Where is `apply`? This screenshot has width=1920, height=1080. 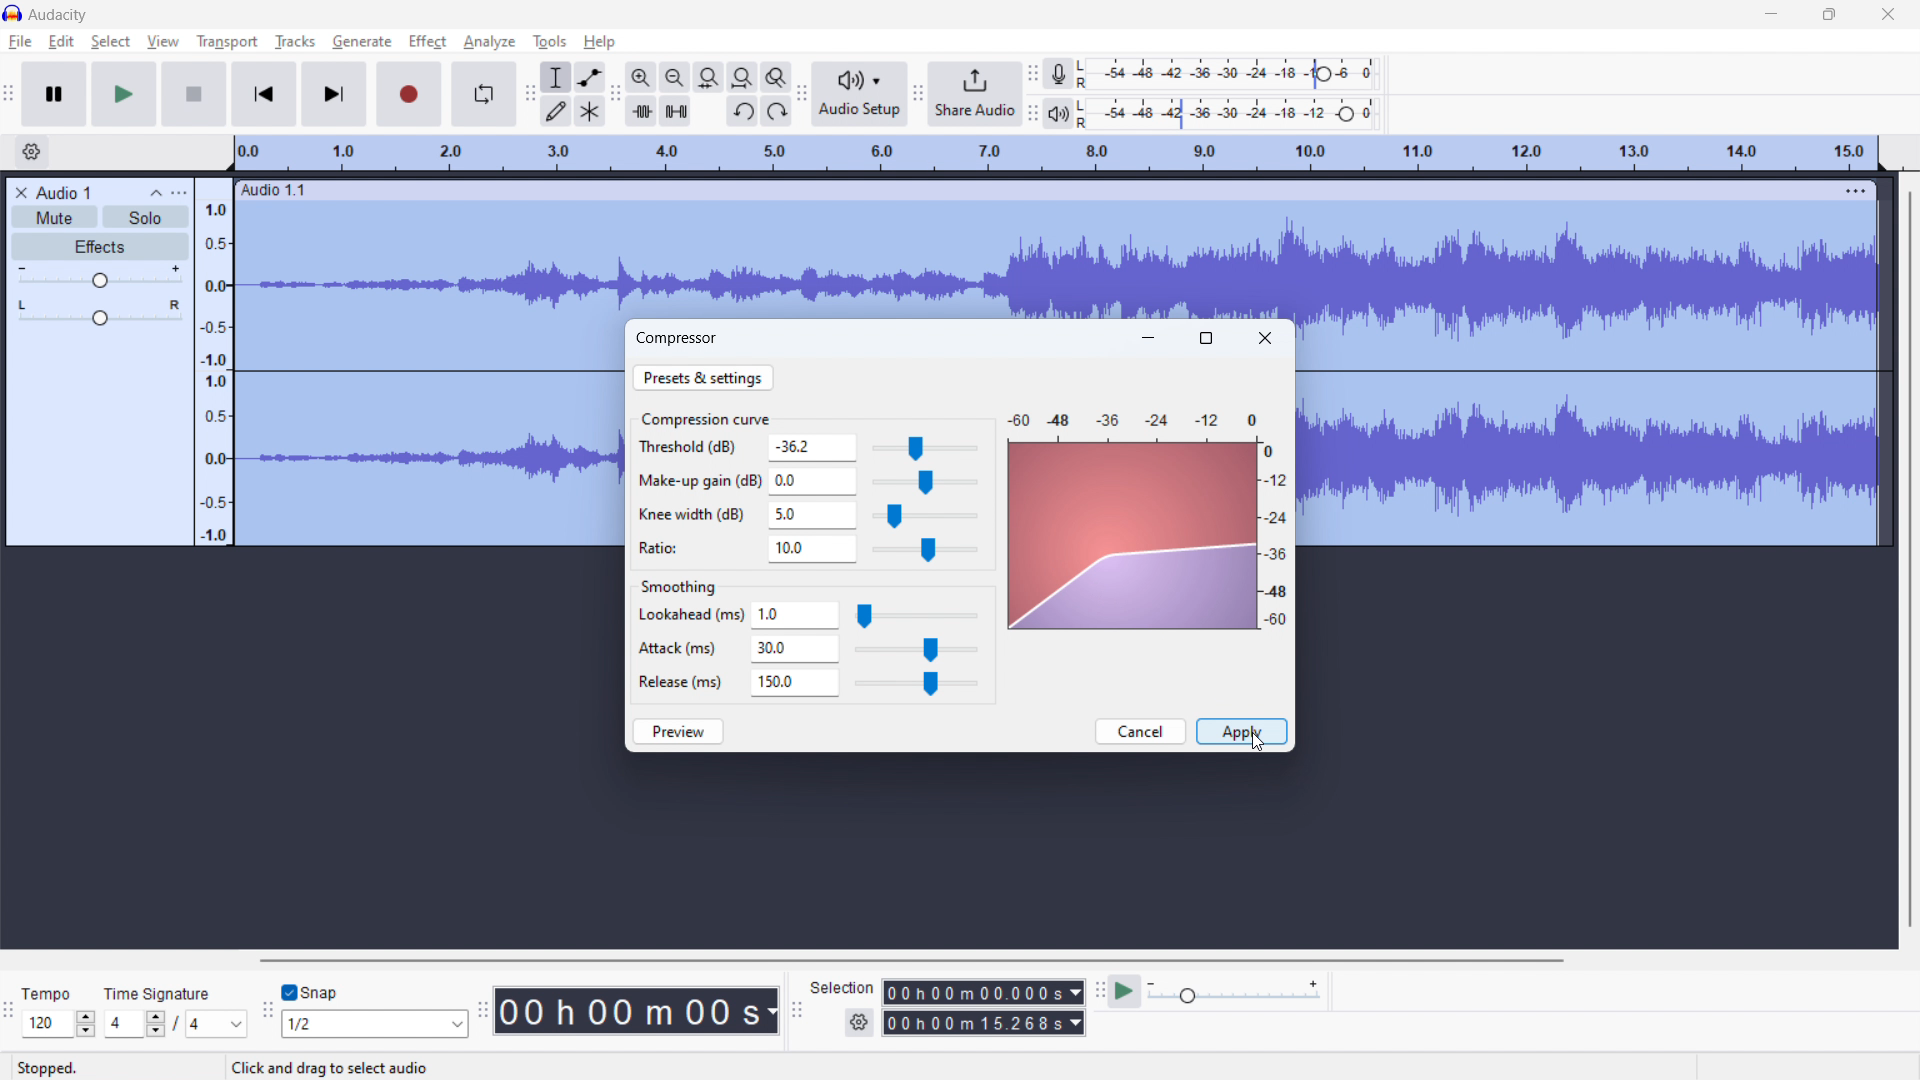 apply is located at coordinates (1241, 732).